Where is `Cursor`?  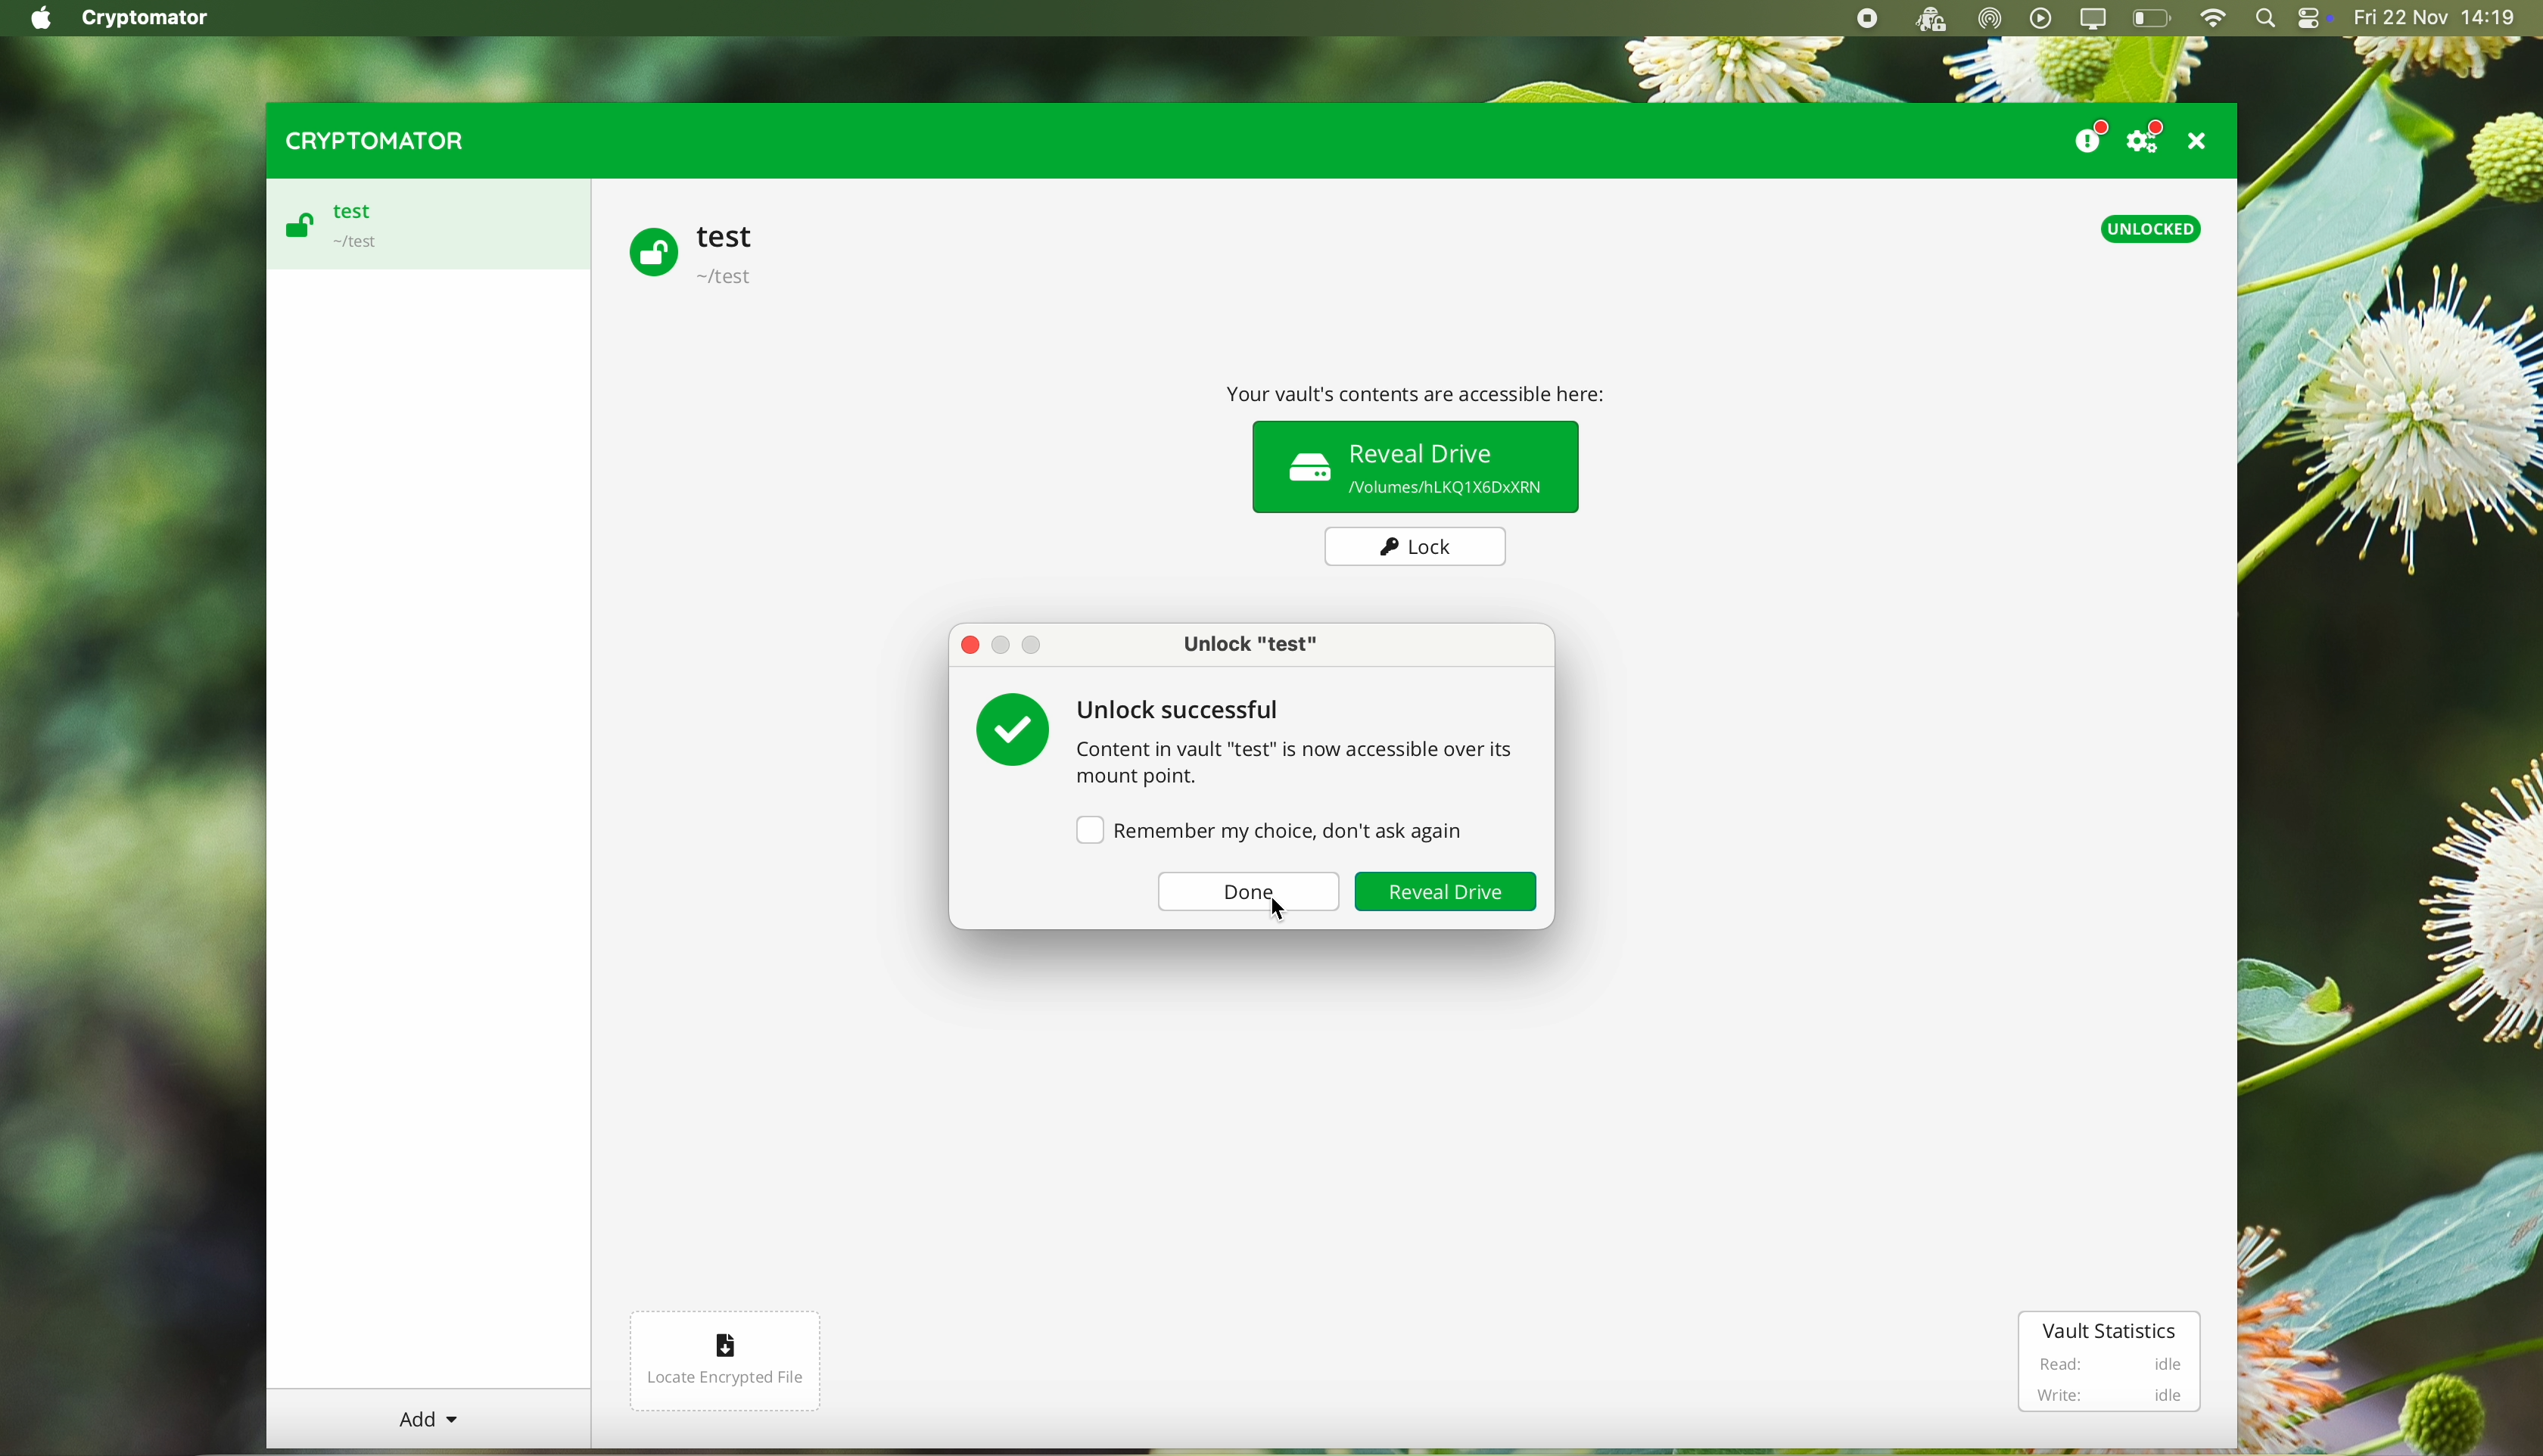
Cursor is located at coordinates (1280, 908).